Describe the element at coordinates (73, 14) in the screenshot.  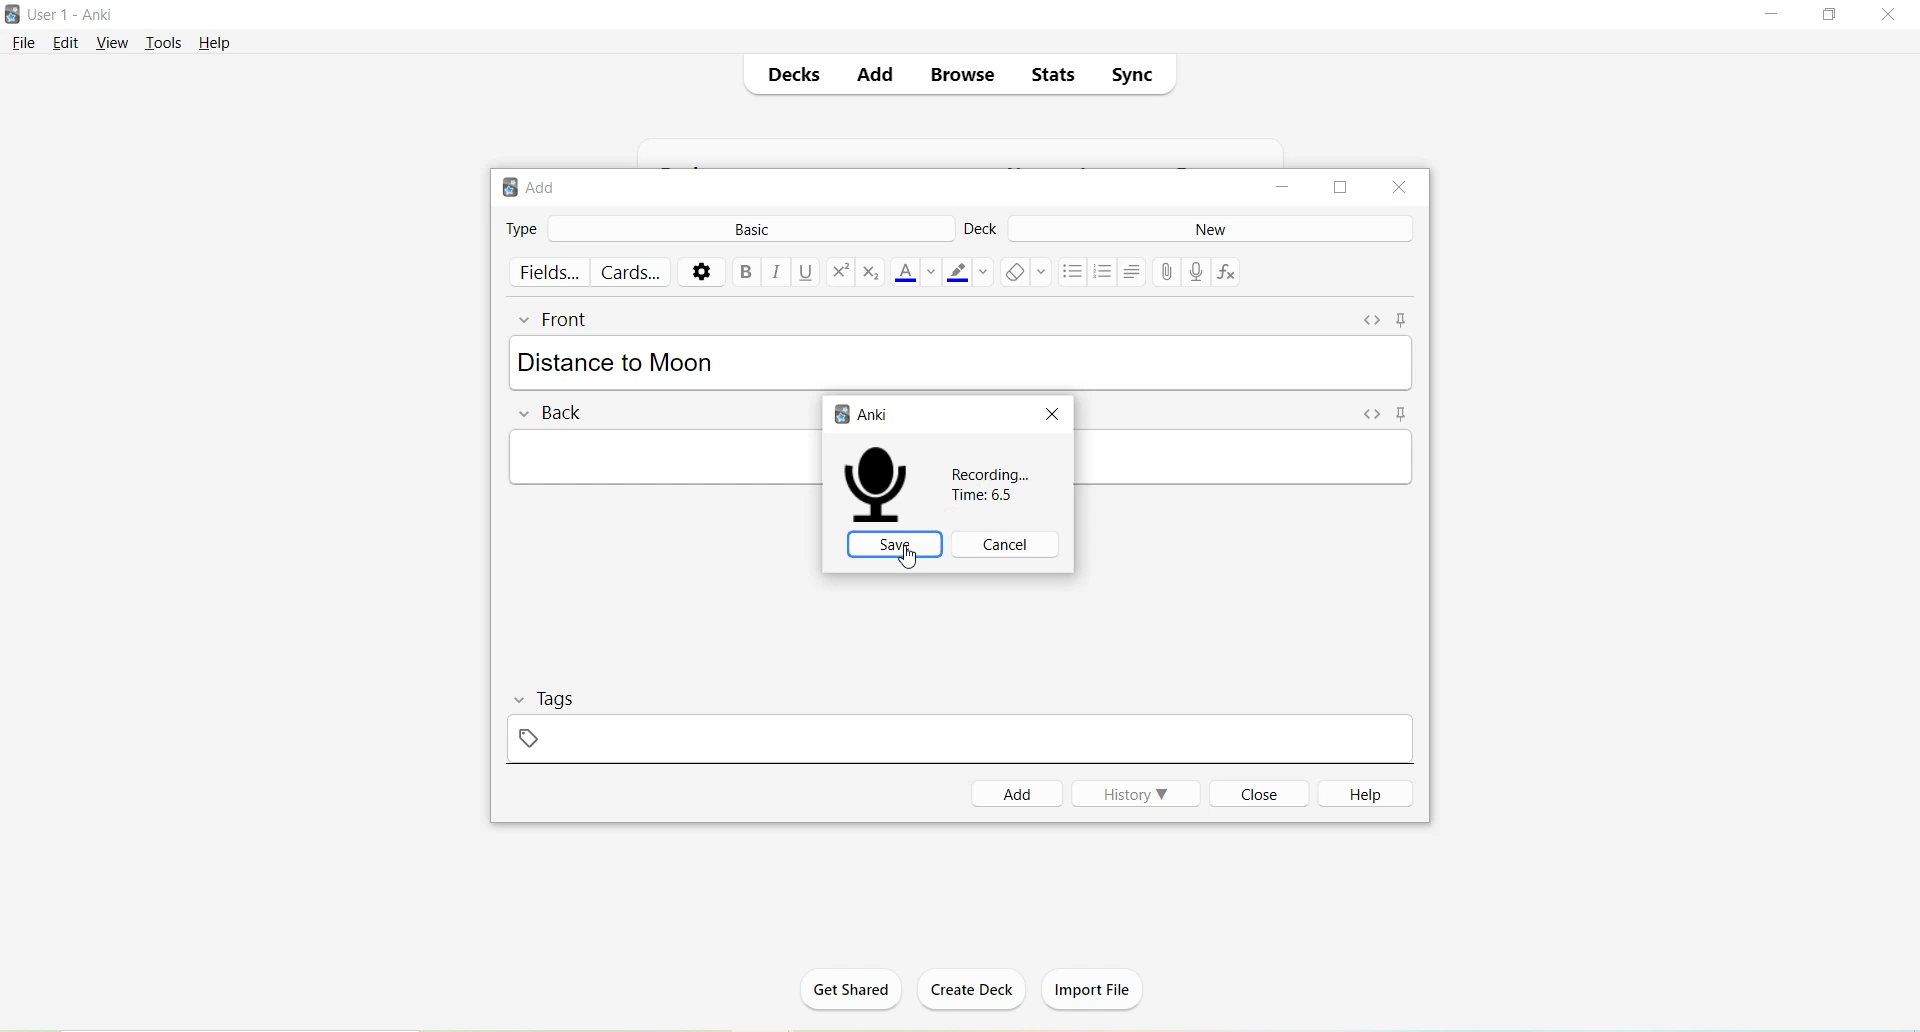
I see `User 1 - Anki` at that location.